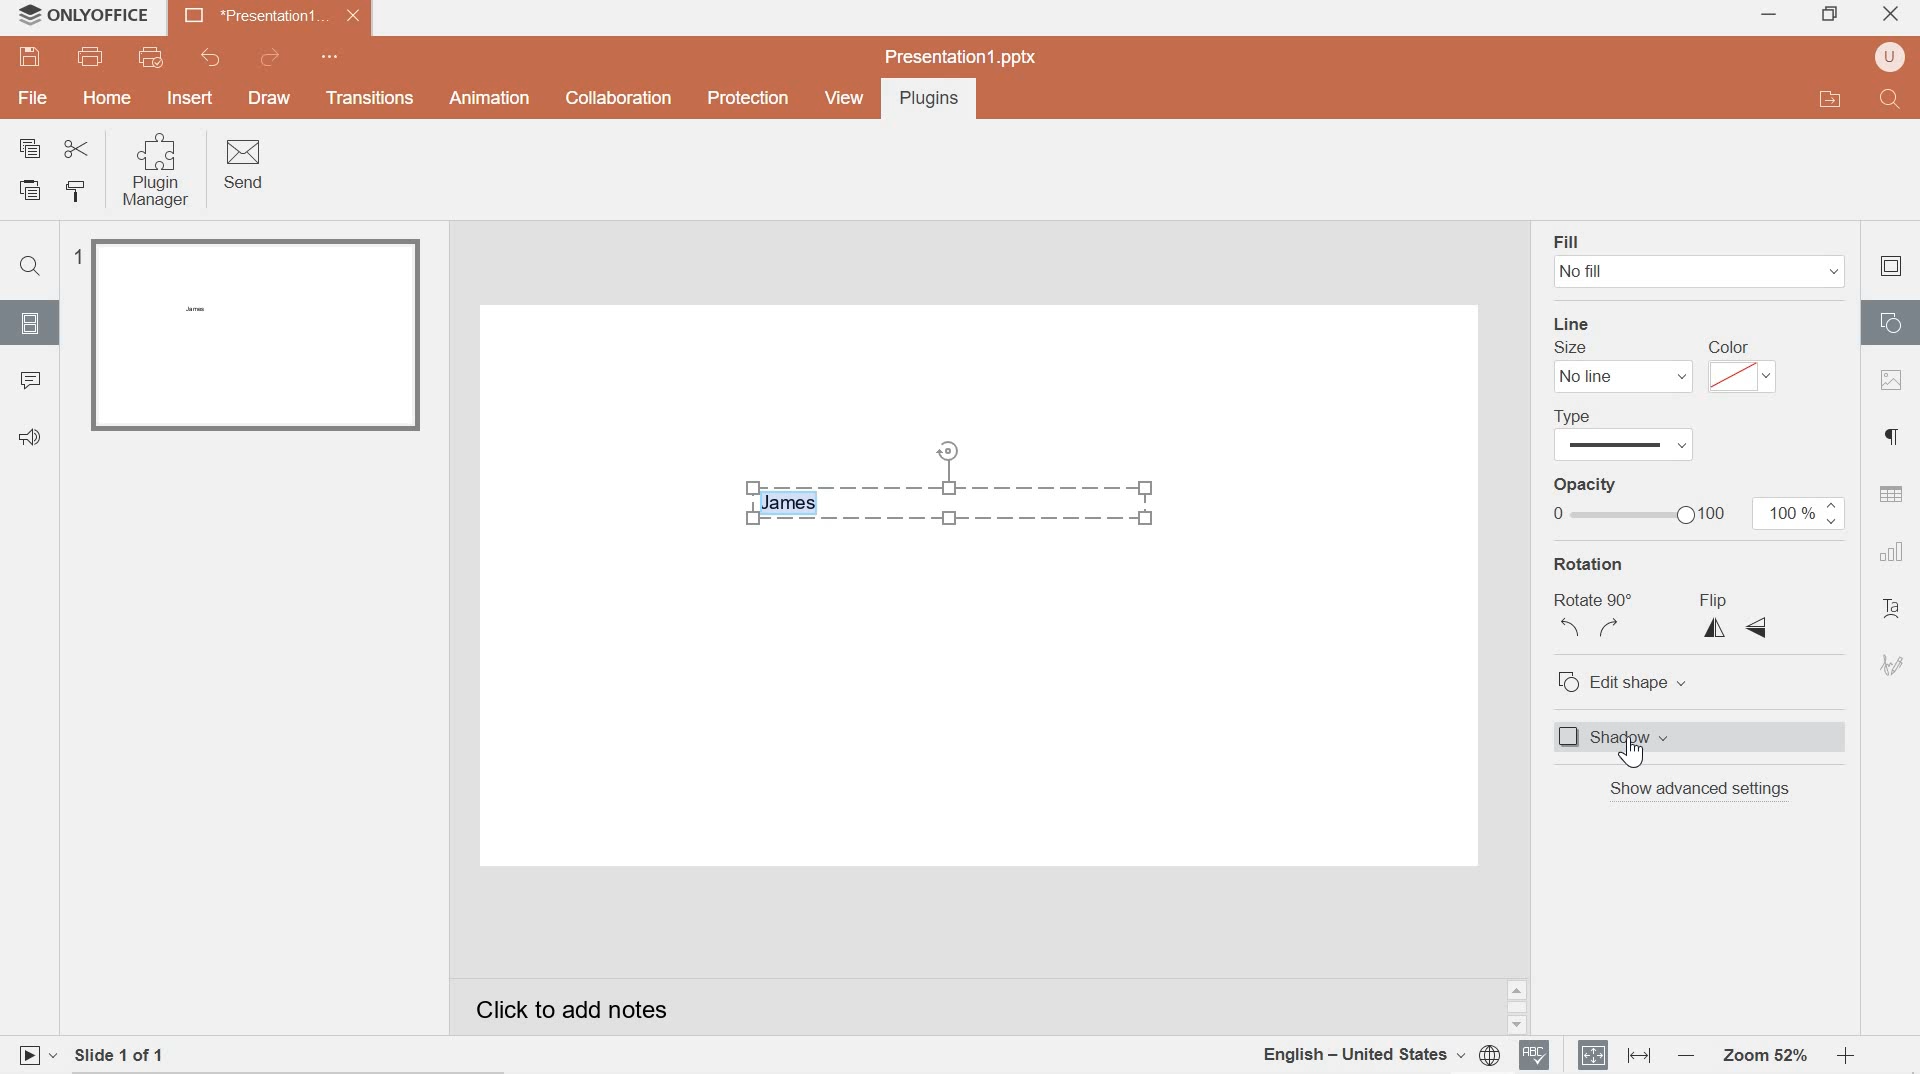 This screenshot has width=1920, height=1074. I want to click on open file application, so click(1828, 99).